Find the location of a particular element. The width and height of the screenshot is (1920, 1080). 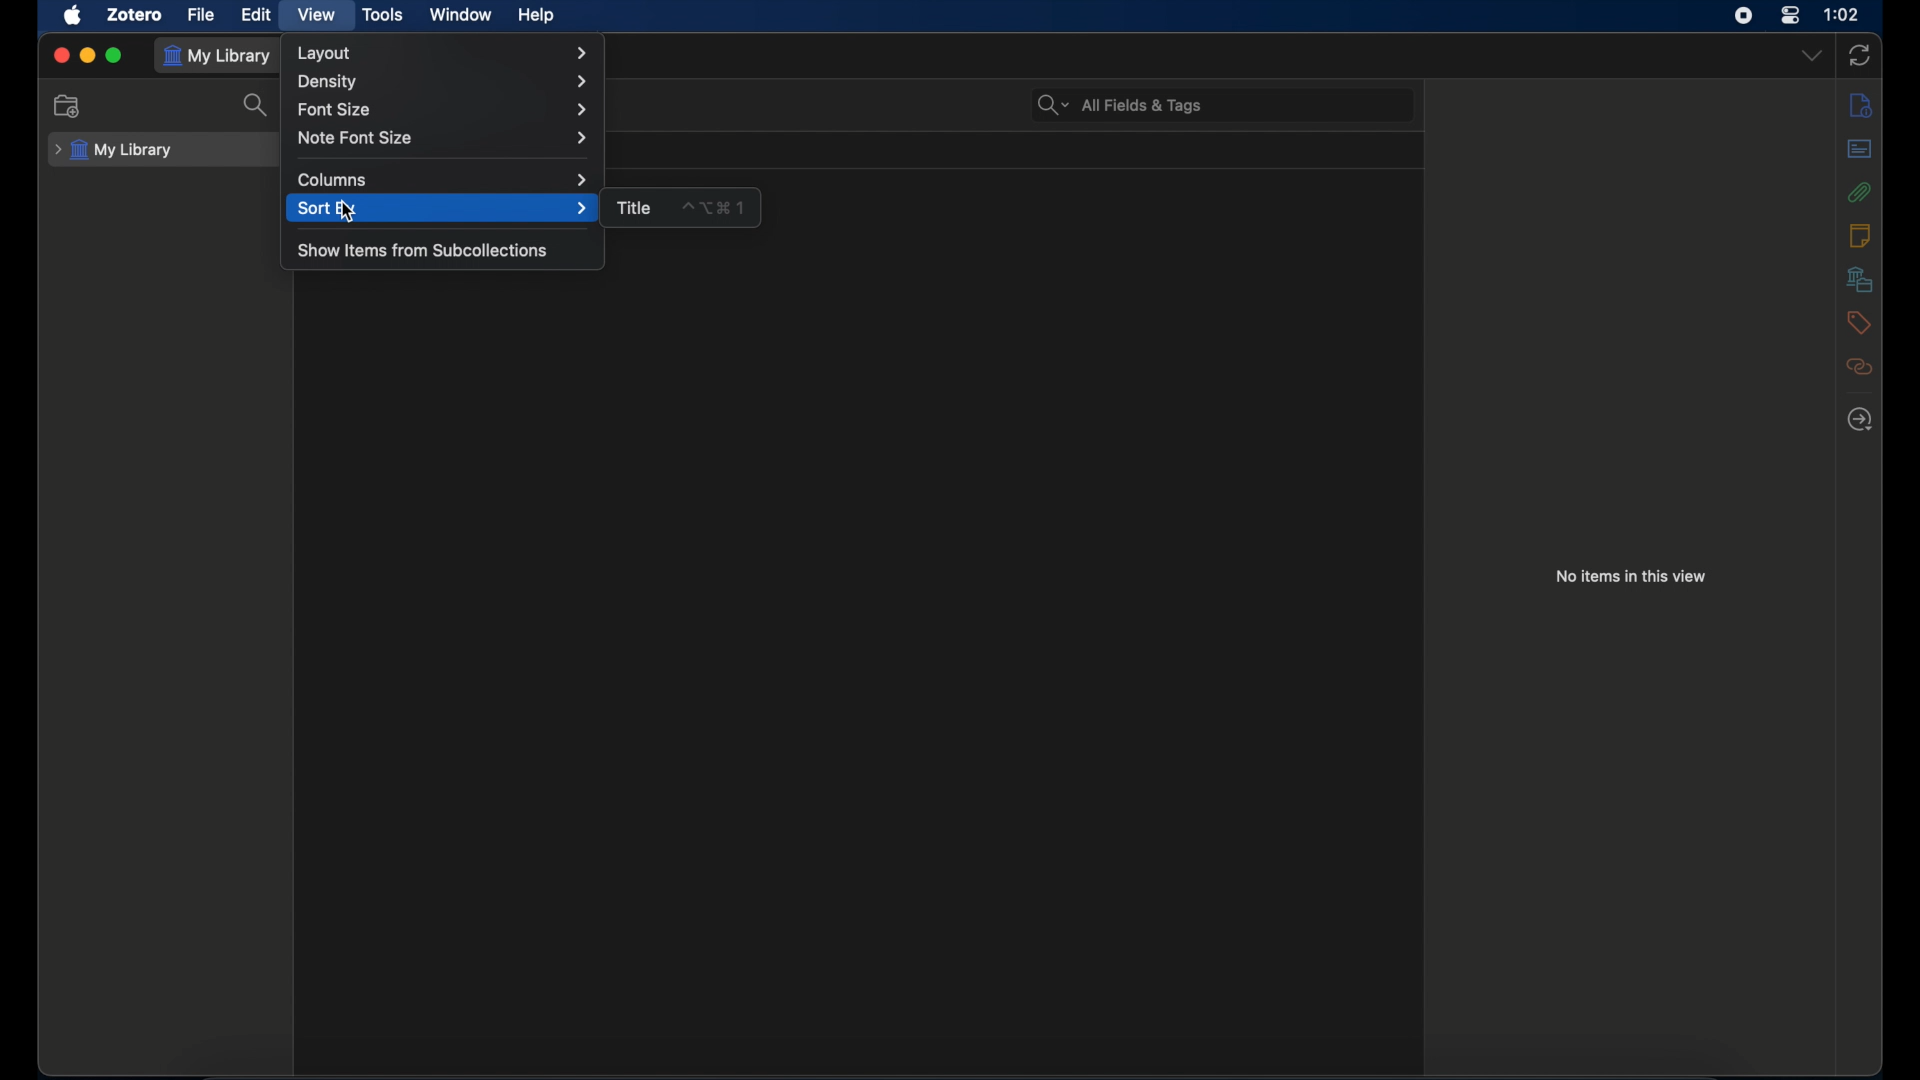

tags is located at coordinates (1856, 322).